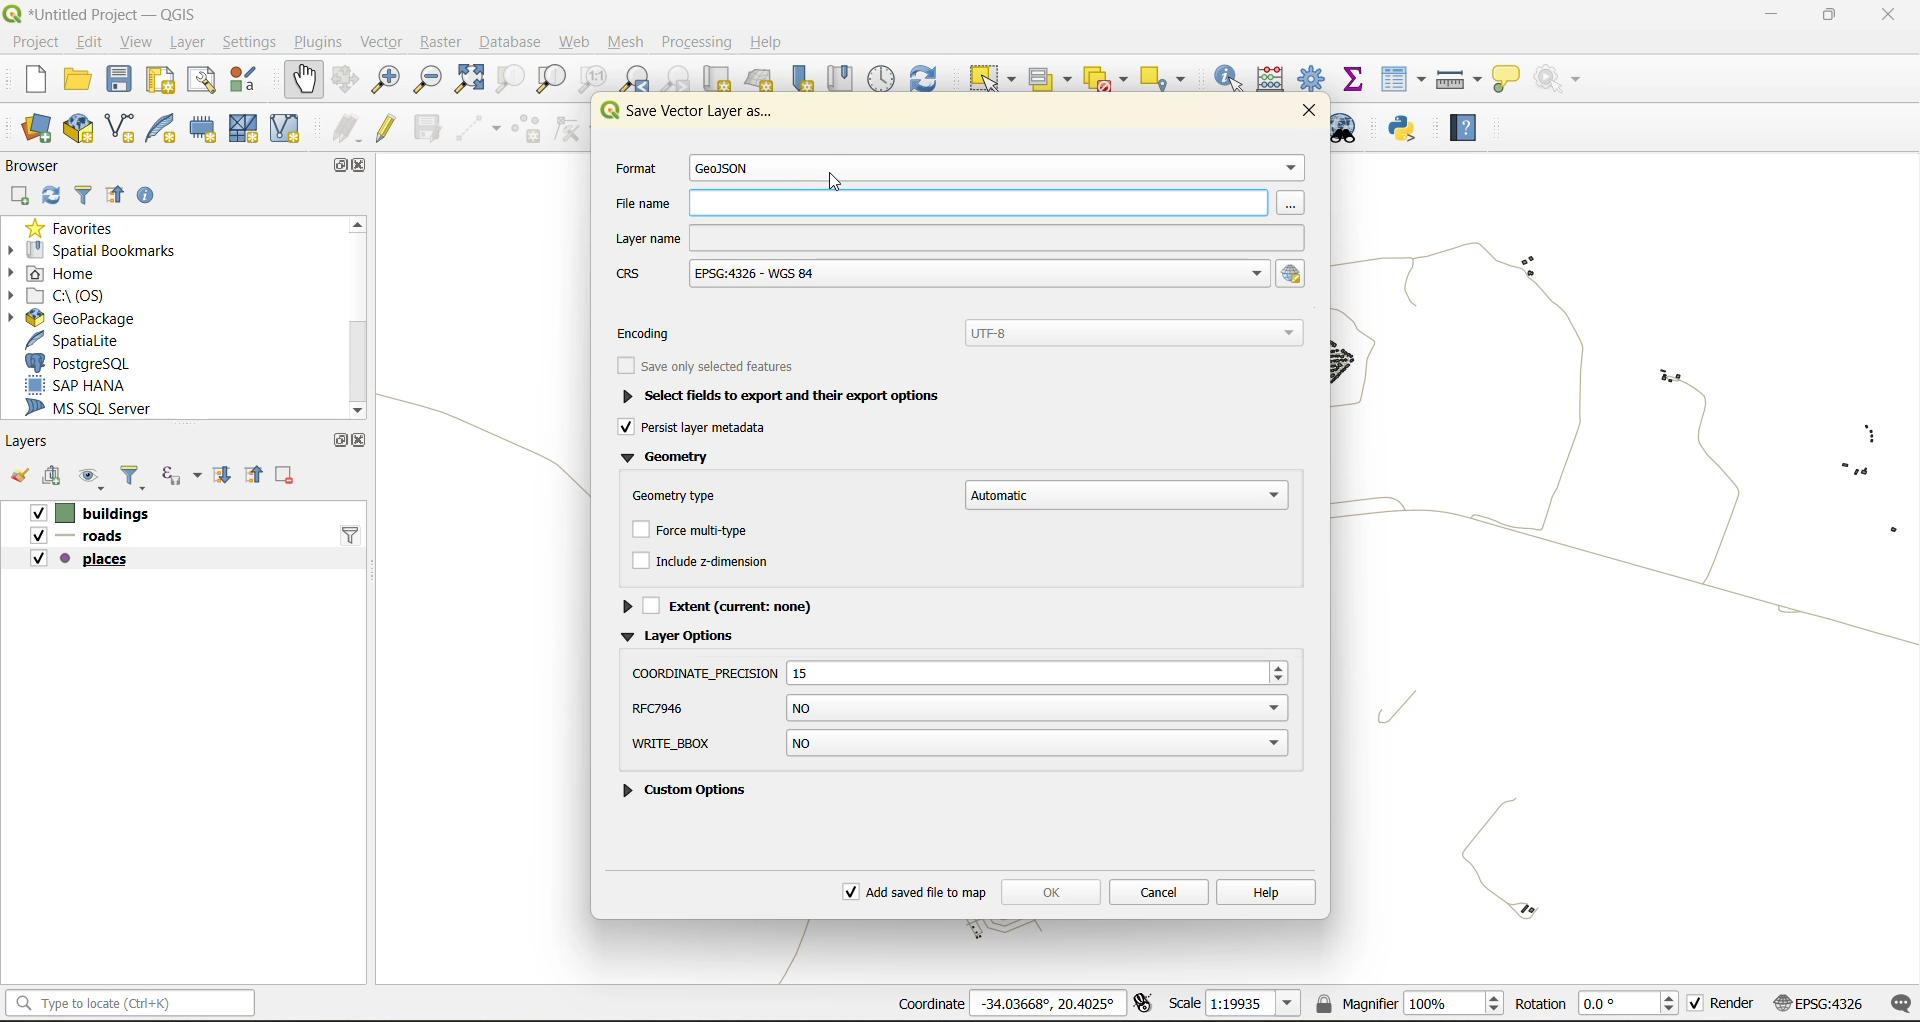 The width and height of the screenshot is (1920, 1022). Describe the element at coordinates (1412, 1002) in the screenshot. I see `magnifier` at that location.